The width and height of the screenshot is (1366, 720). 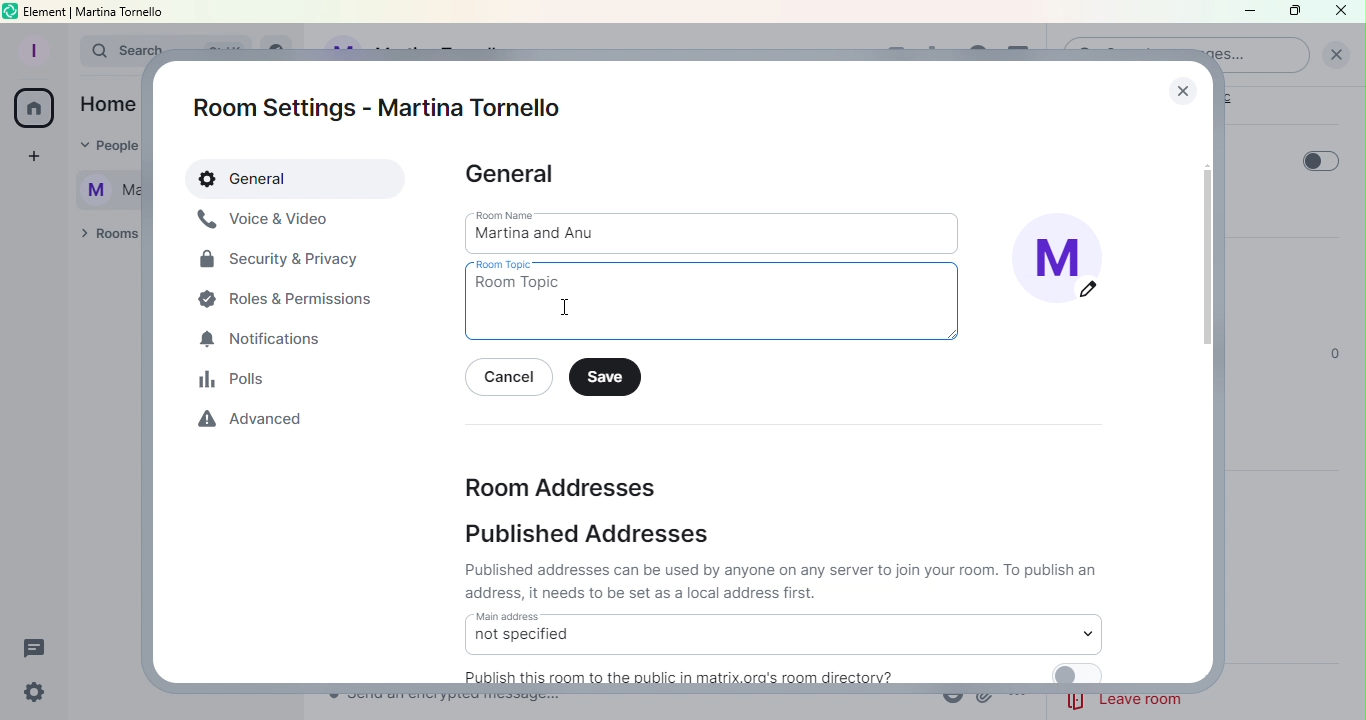 I want to click on published addresses can be used by anyone on any server to join your room. To publish an adress, it needs to be set as local address first, so click(x=784, y=581).